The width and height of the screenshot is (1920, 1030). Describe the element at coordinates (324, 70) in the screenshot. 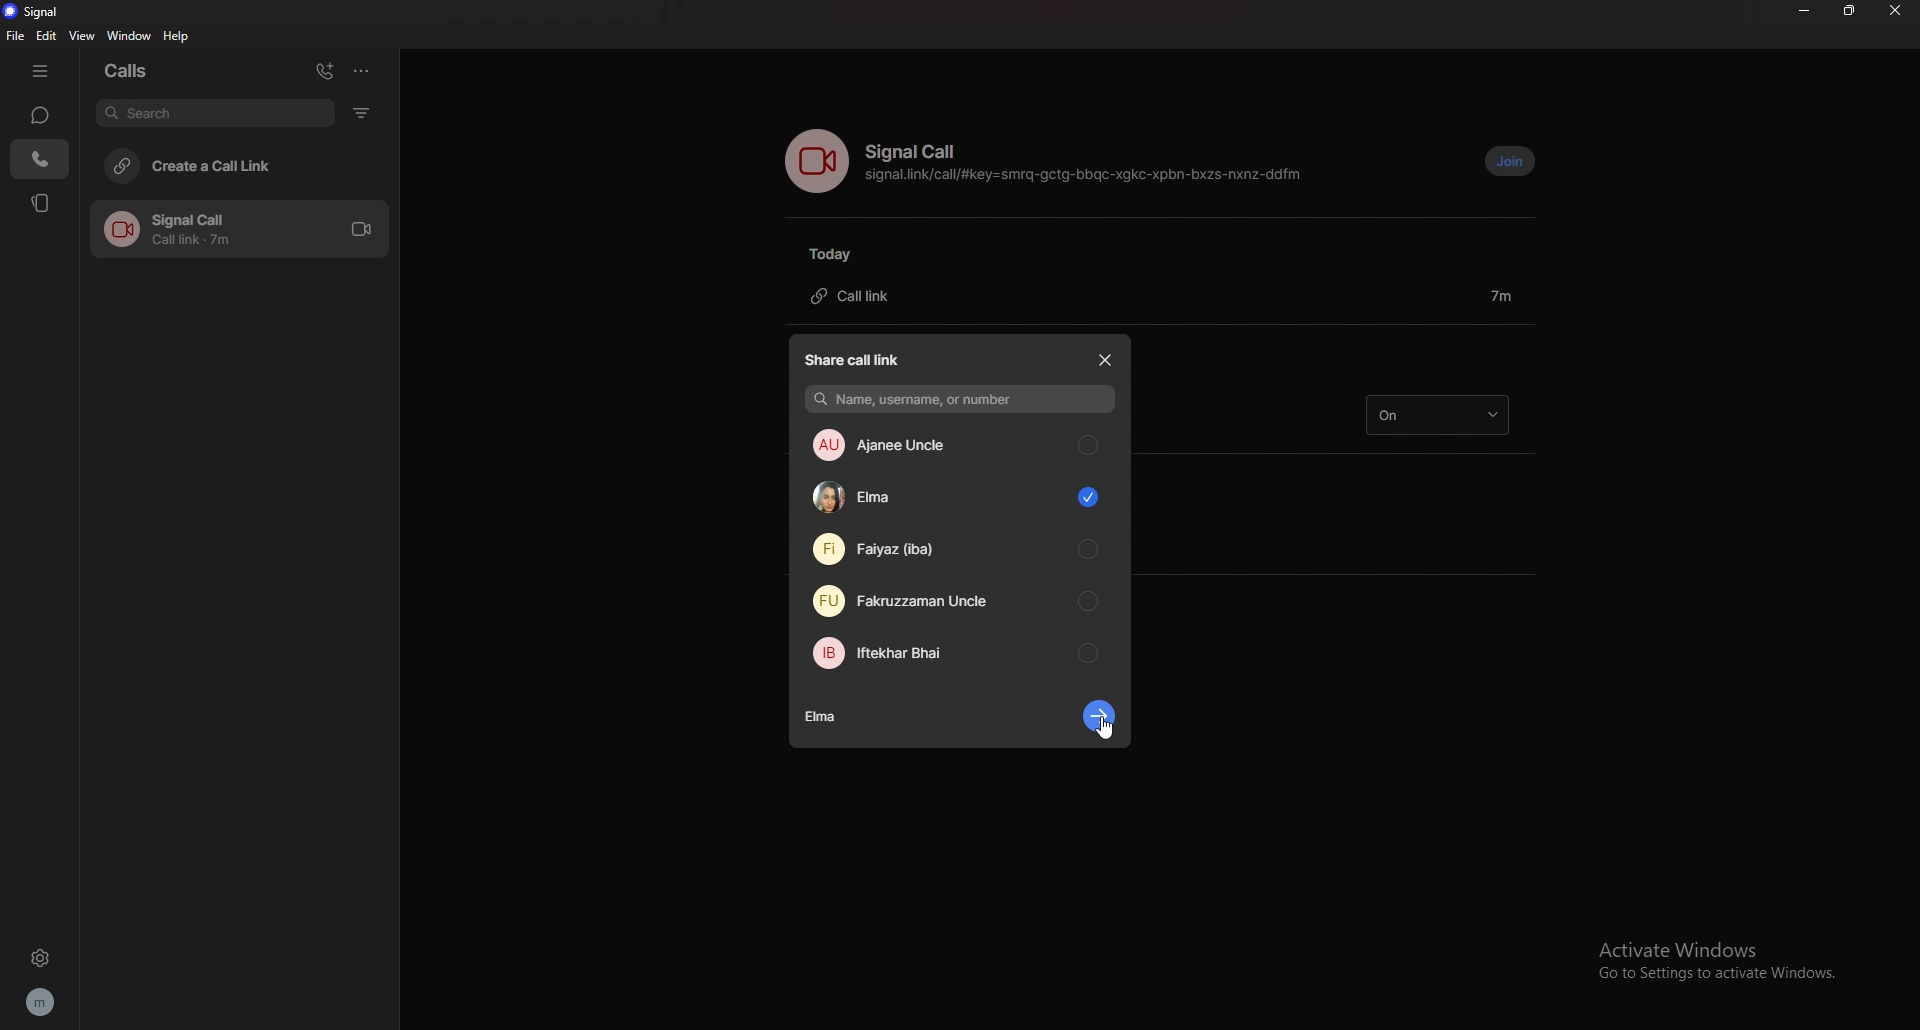

I see `add call` at that location.